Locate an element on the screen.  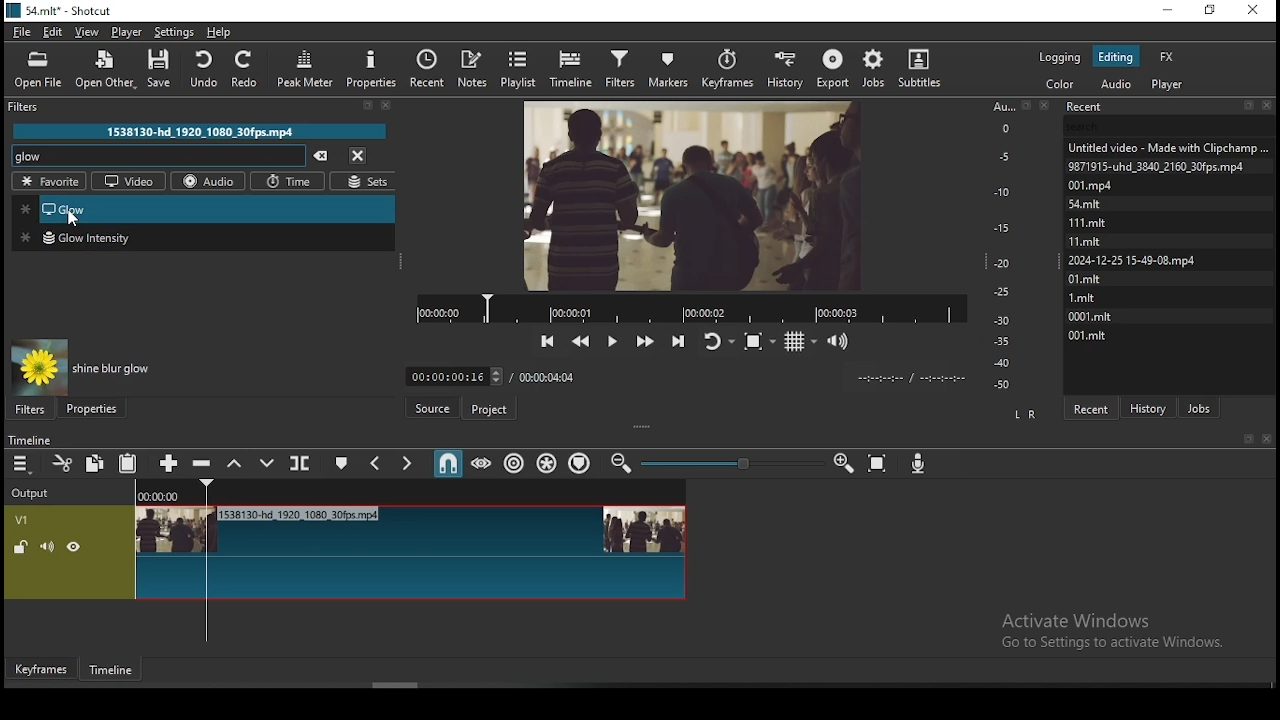
11.mit is located at coordinates (1090, 241).